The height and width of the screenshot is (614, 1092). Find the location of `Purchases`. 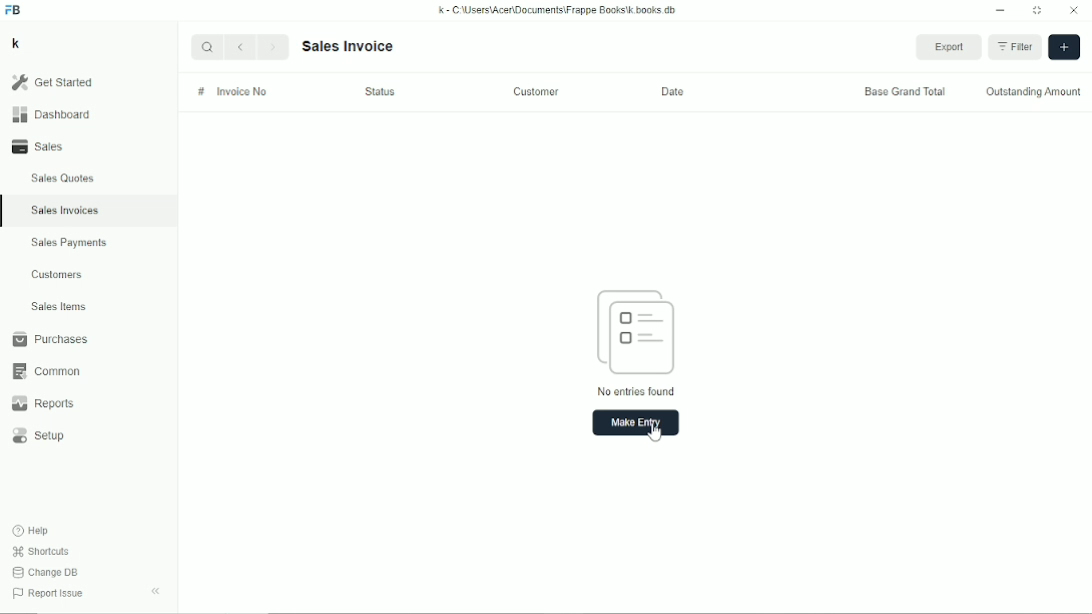

Purchases is located at coordinates (49, 339).